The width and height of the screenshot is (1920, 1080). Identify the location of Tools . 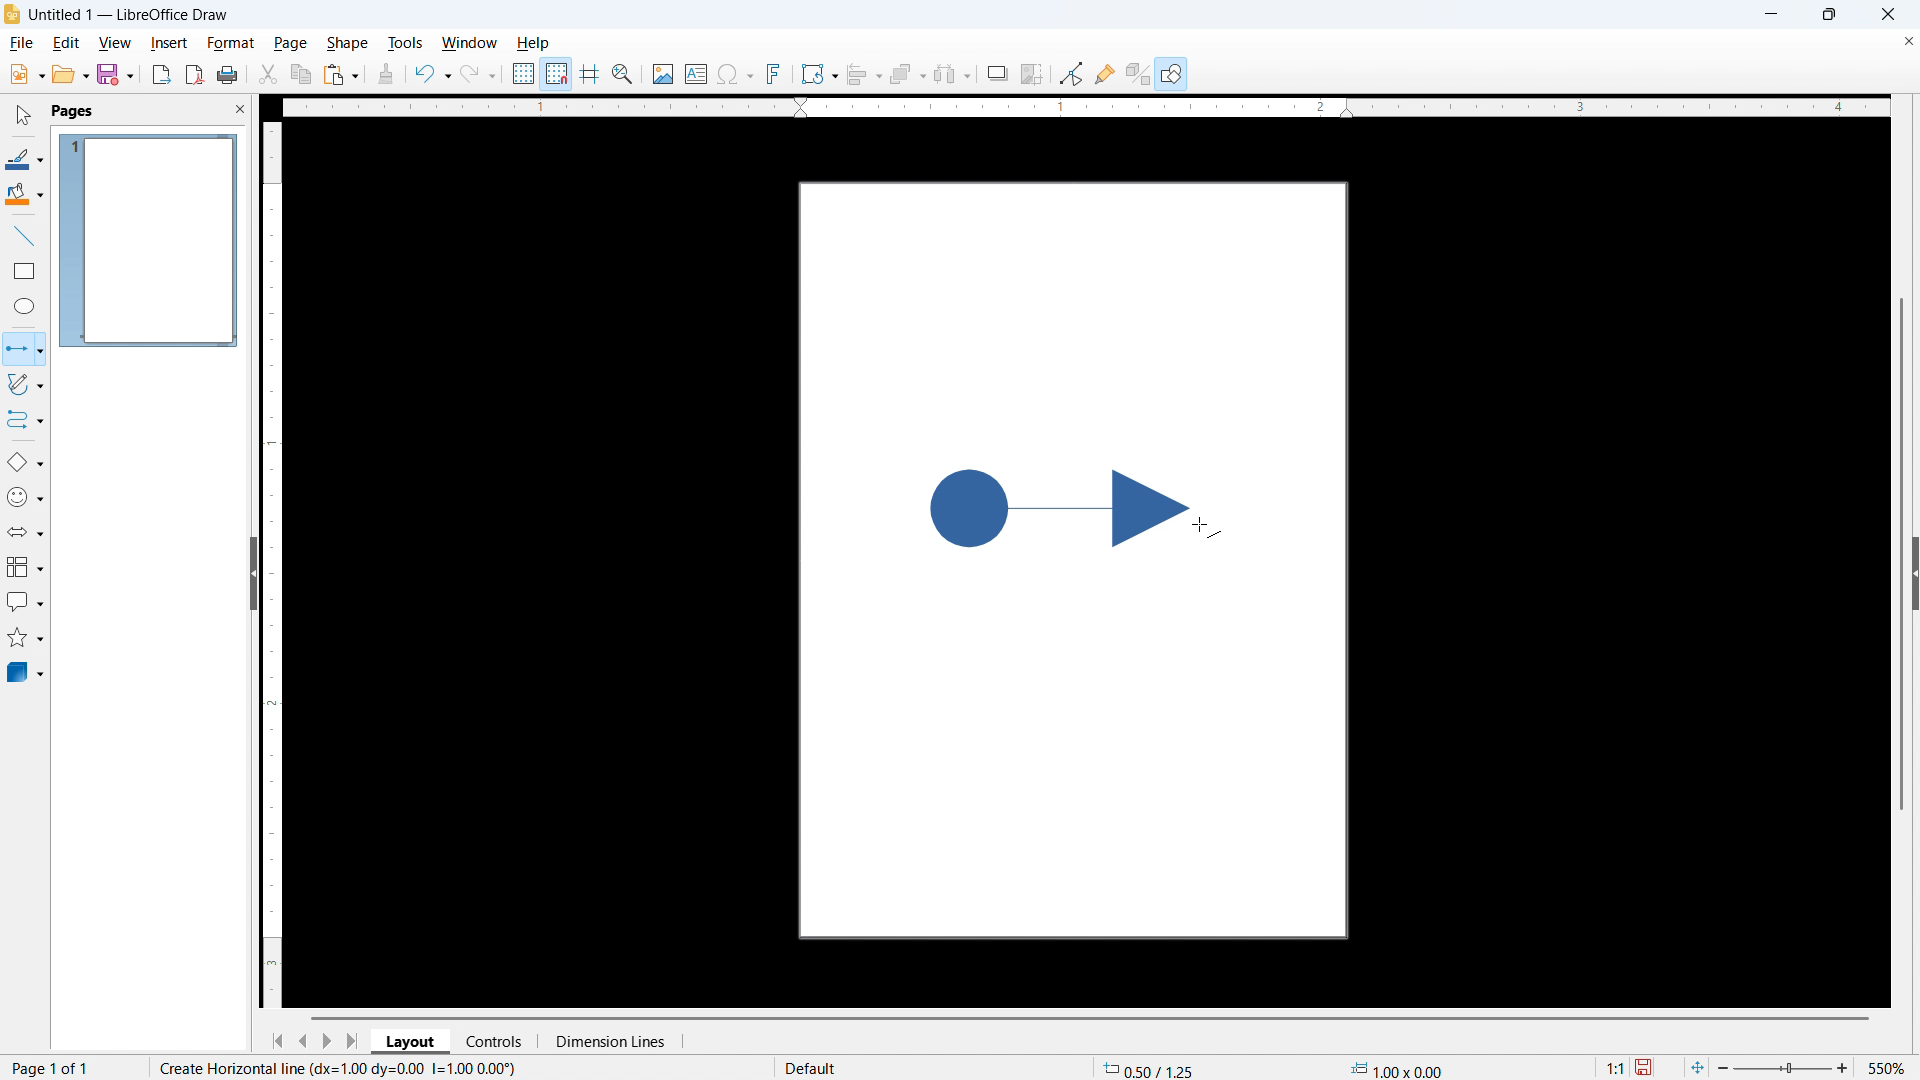
(405, 43).